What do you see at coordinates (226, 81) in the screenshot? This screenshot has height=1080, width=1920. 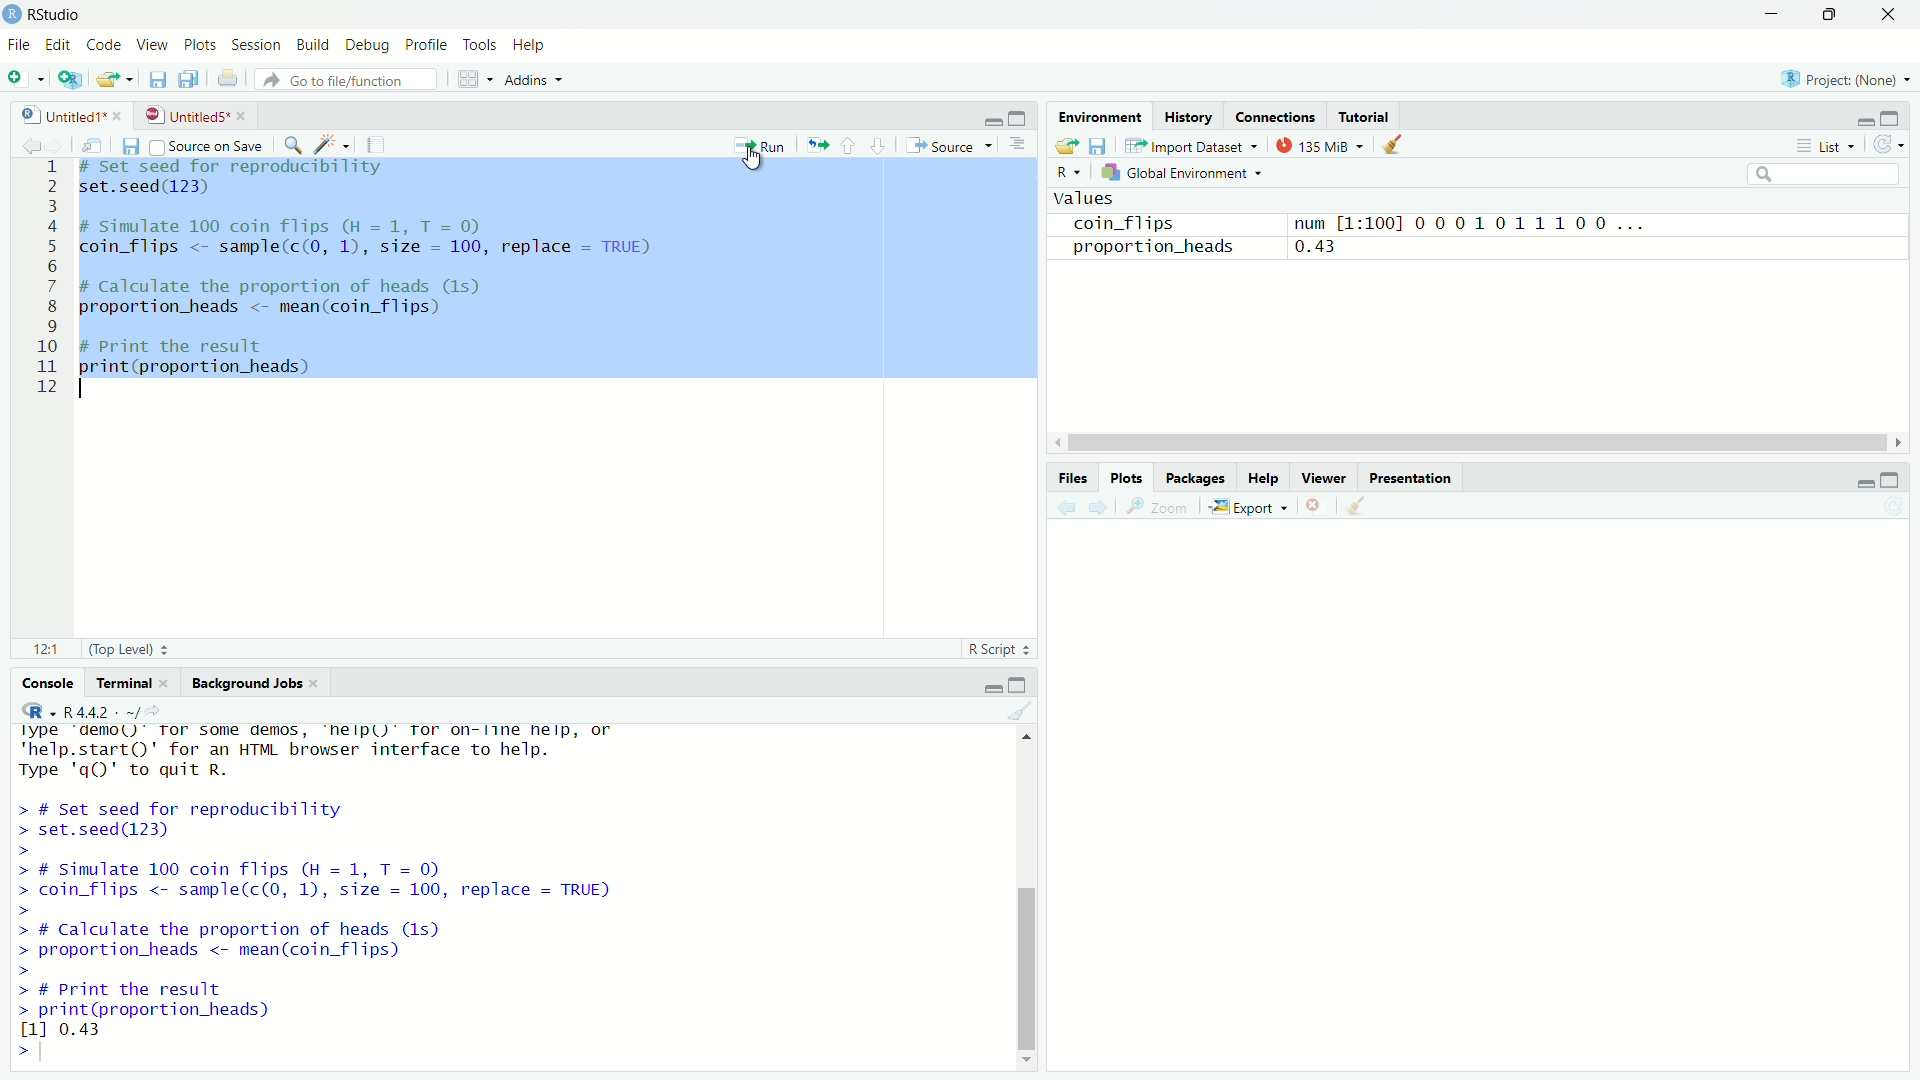 I see `print the current file` at bounding box center [226, 81].